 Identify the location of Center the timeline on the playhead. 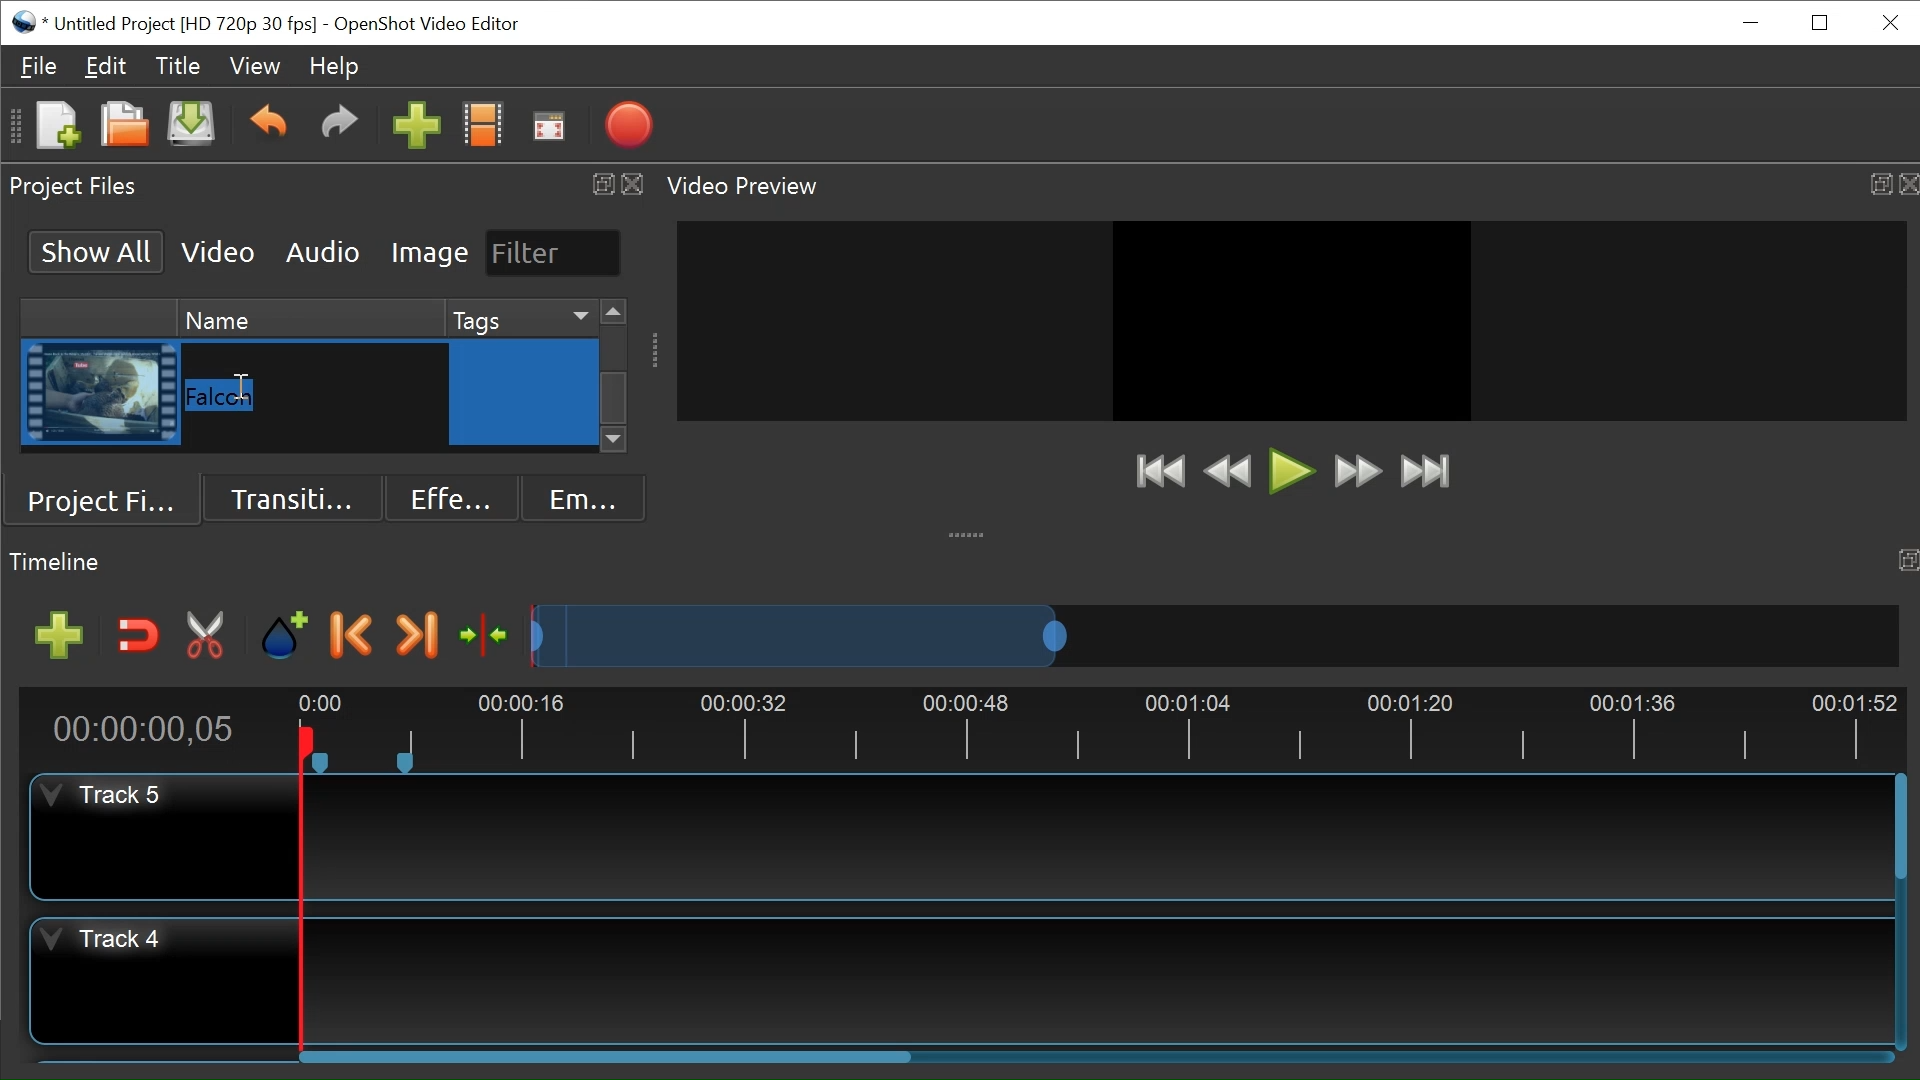
(481, 633).